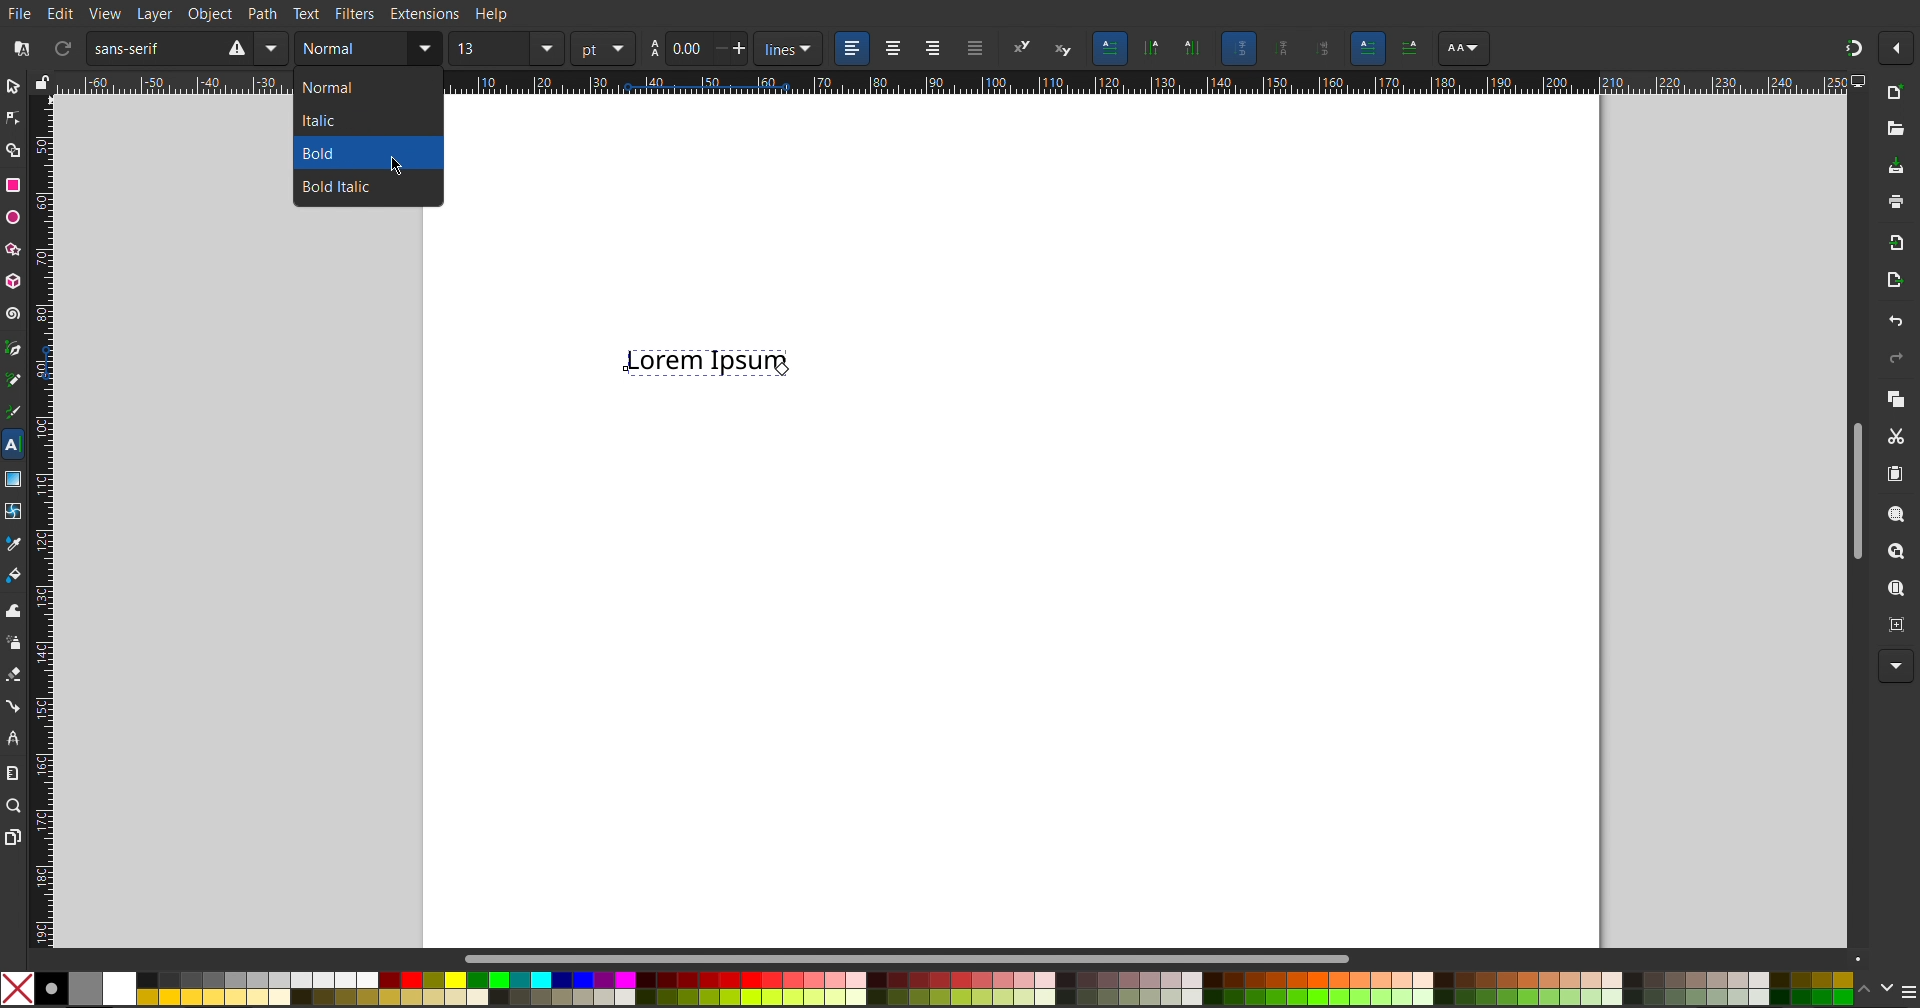  I want to click on Superscript, so click(1022, 49).